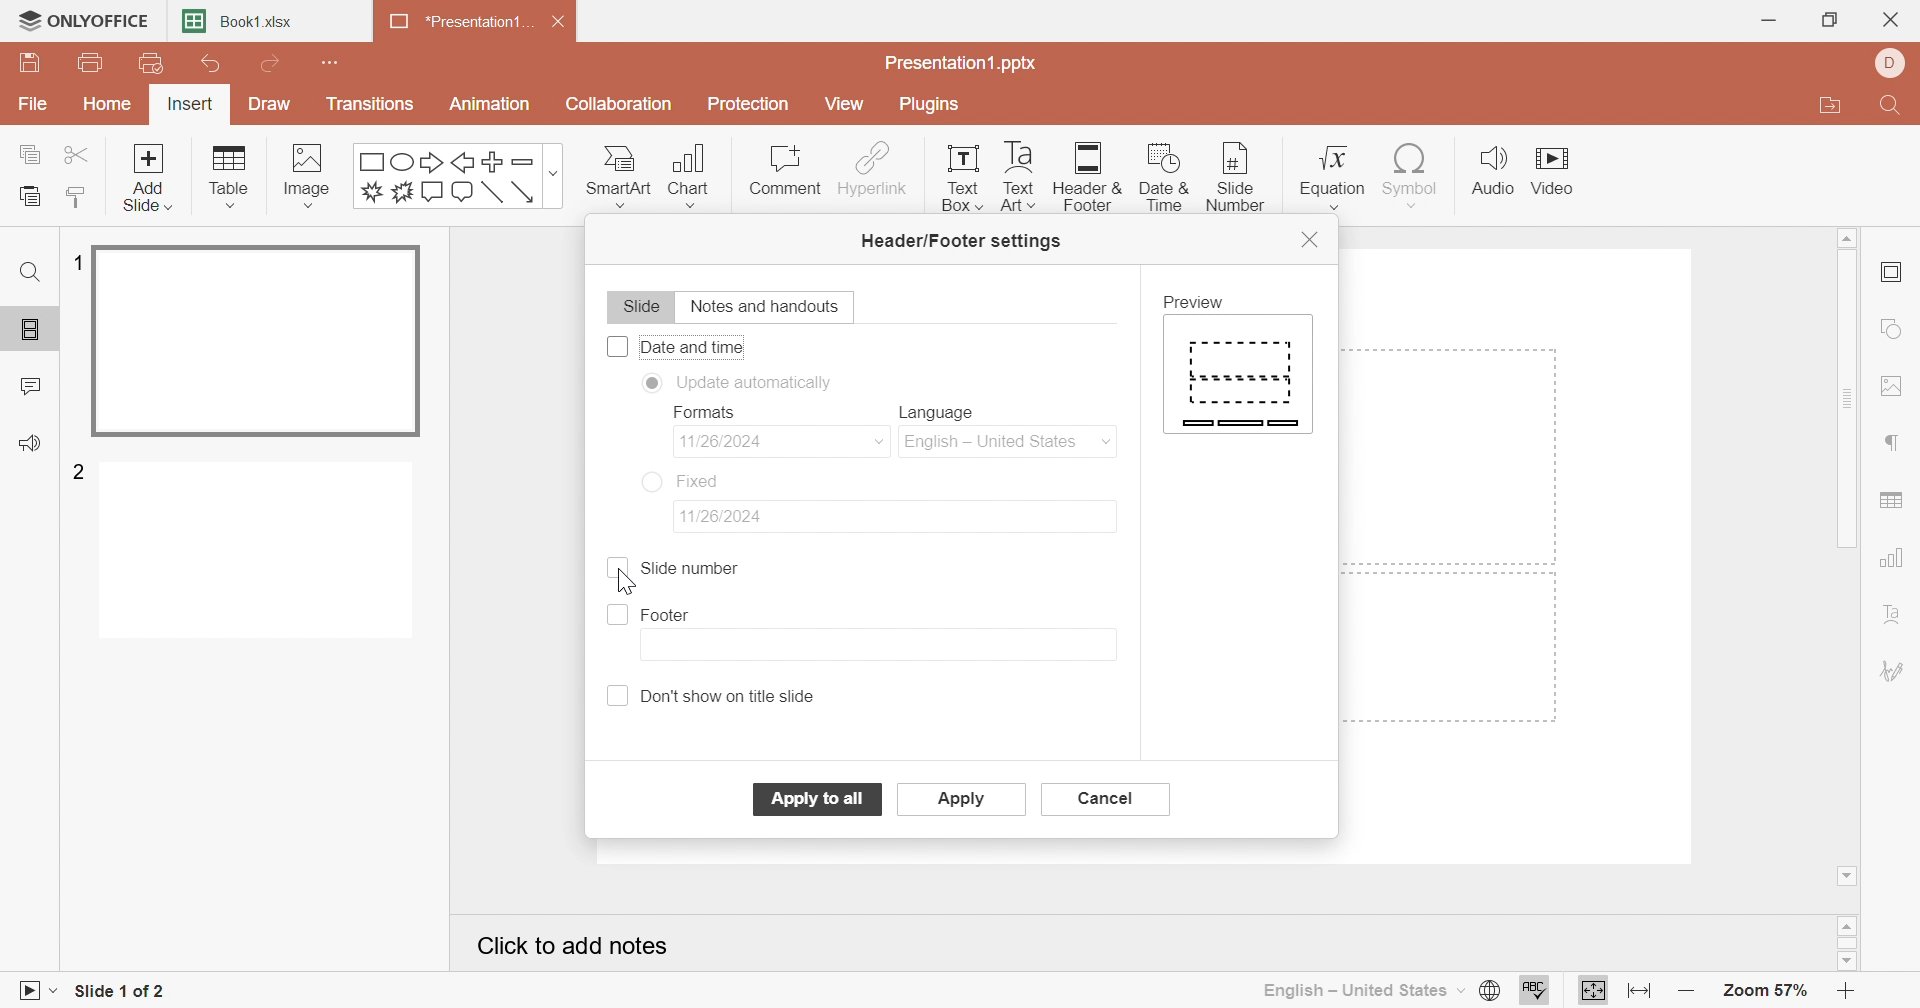 The image size is (1920, 1008). What do you see at coordinates (261, 554) in the screenshot?
I see `Slide 2` at bounding box center [261, 554].